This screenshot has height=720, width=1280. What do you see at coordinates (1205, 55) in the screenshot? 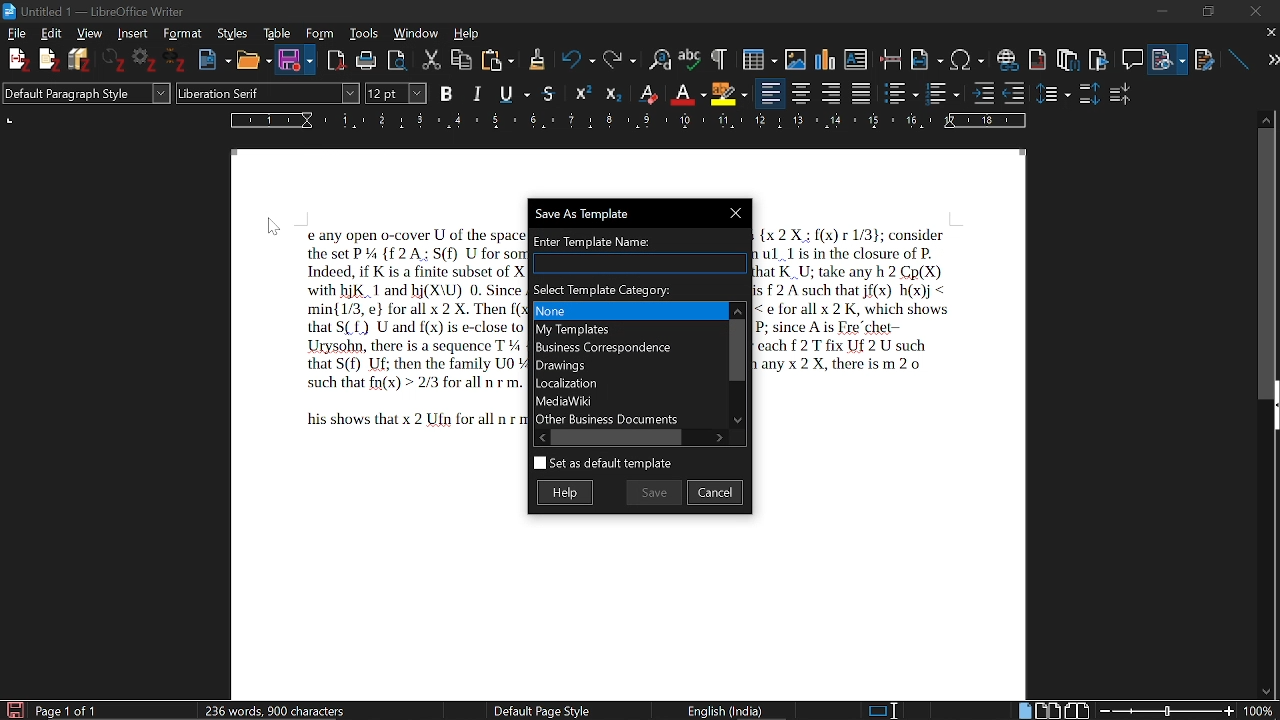
I see `Insert cross reference` at bounding box center [1205, 55].